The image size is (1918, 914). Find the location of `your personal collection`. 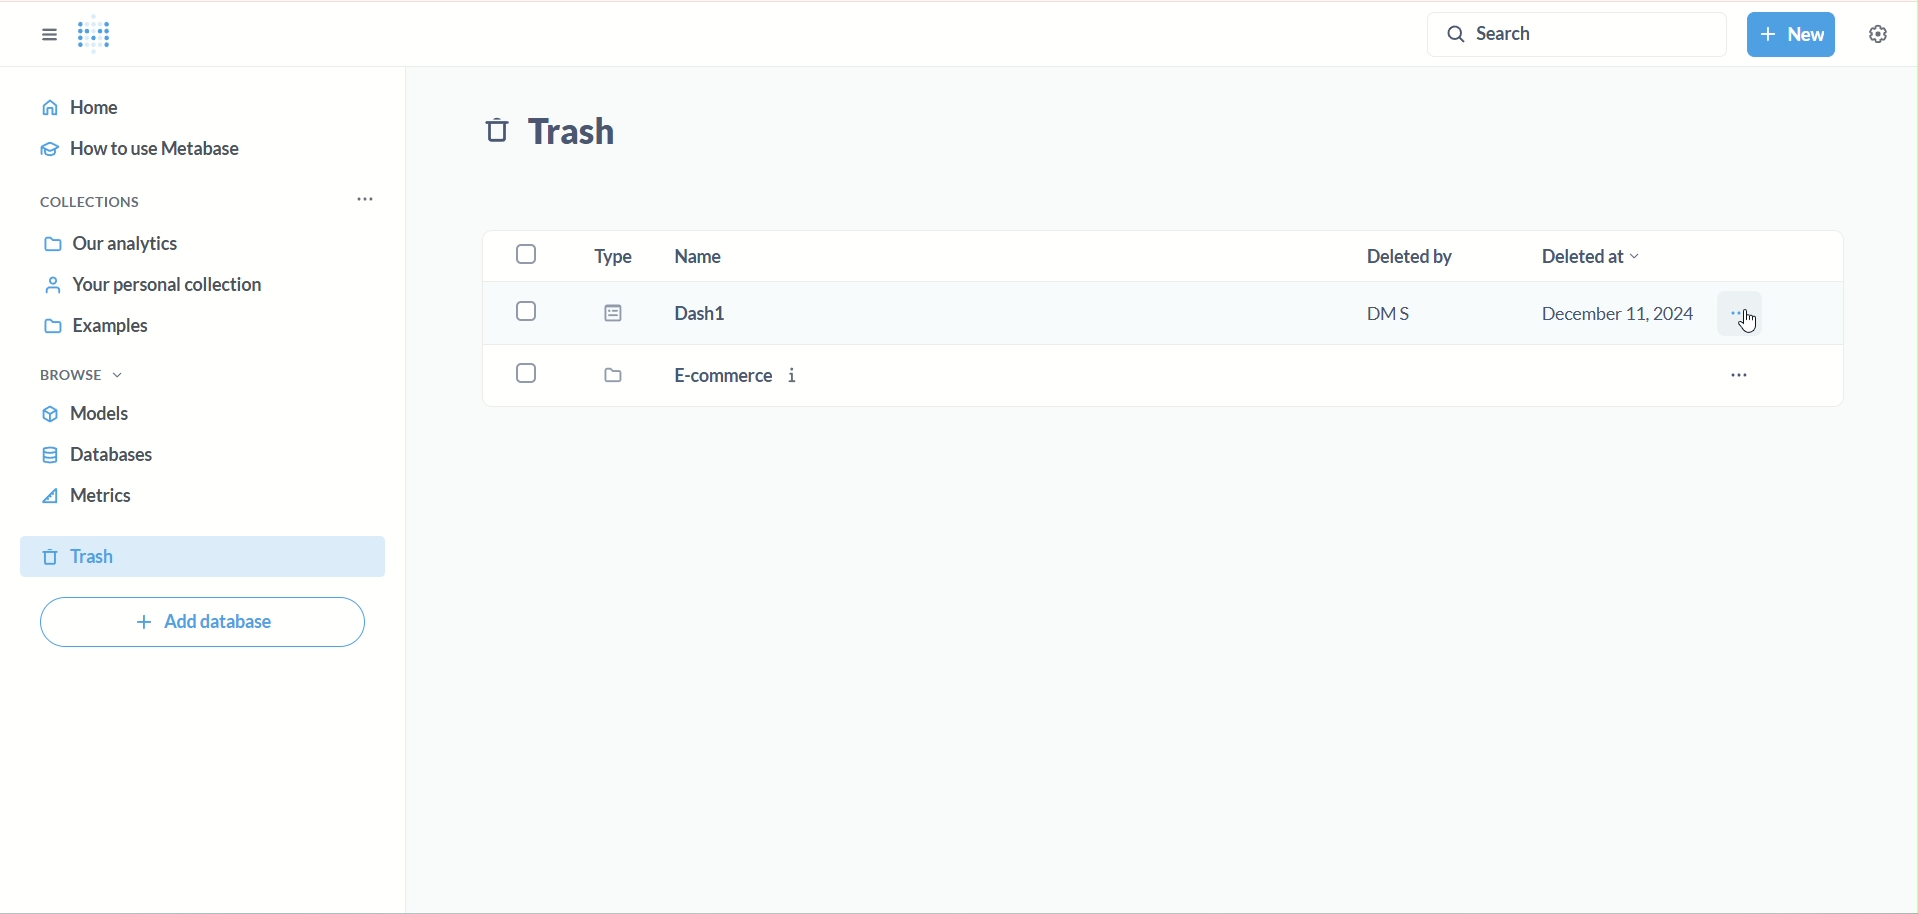

your personal collection is located at coordinates (147, 285).